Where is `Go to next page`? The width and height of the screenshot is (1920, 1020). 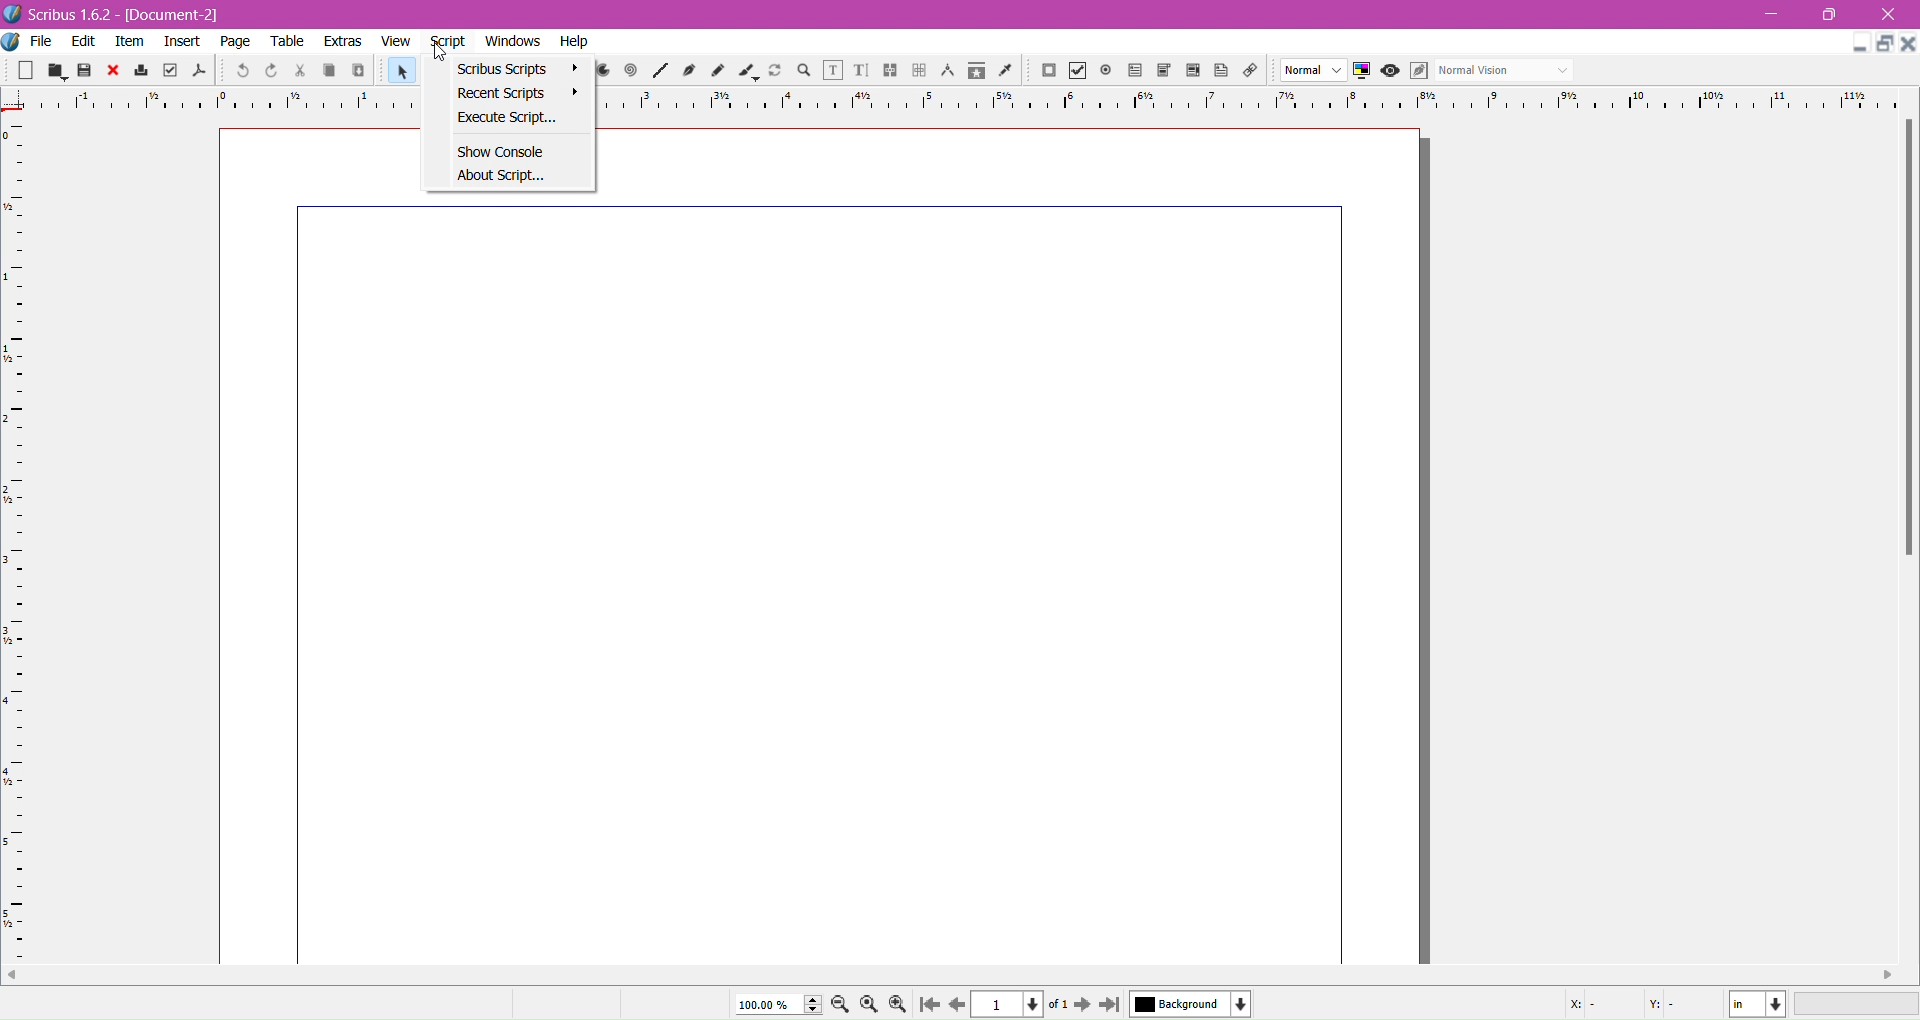
Go to next page is located at coordinates (1081, 1003).